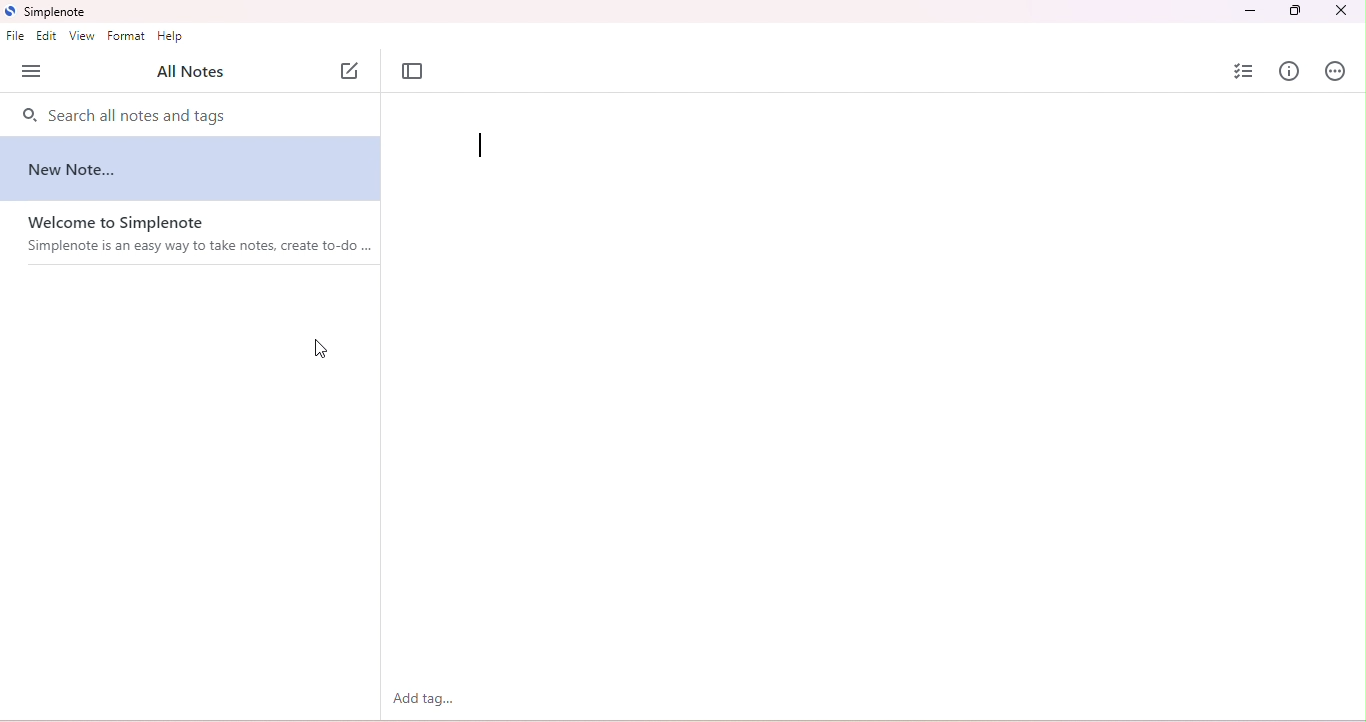 This screenshot has height=722, width=1366. Describe the element at coordinates (85, 170) in the screenshot. I see `new note` at that location.